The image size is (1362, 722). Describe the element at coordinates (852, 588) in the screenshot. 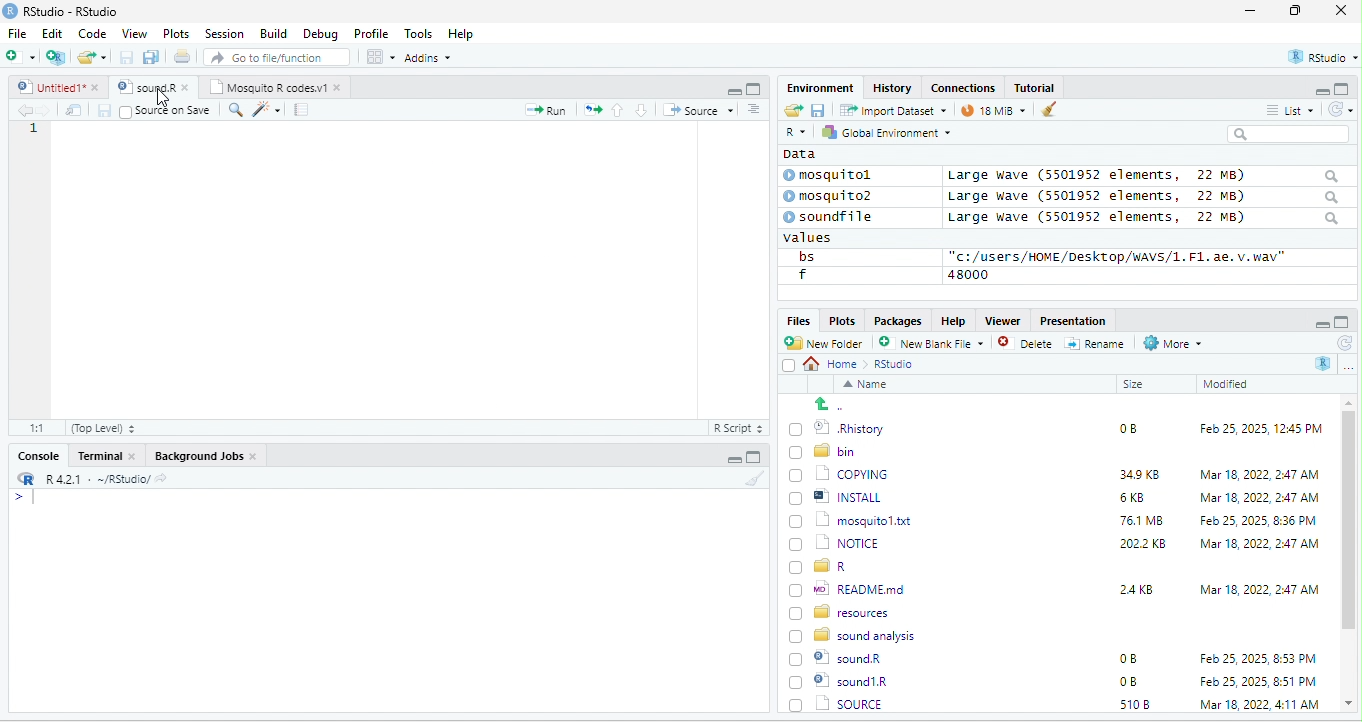

I see `wo| READMEmd` at that location.